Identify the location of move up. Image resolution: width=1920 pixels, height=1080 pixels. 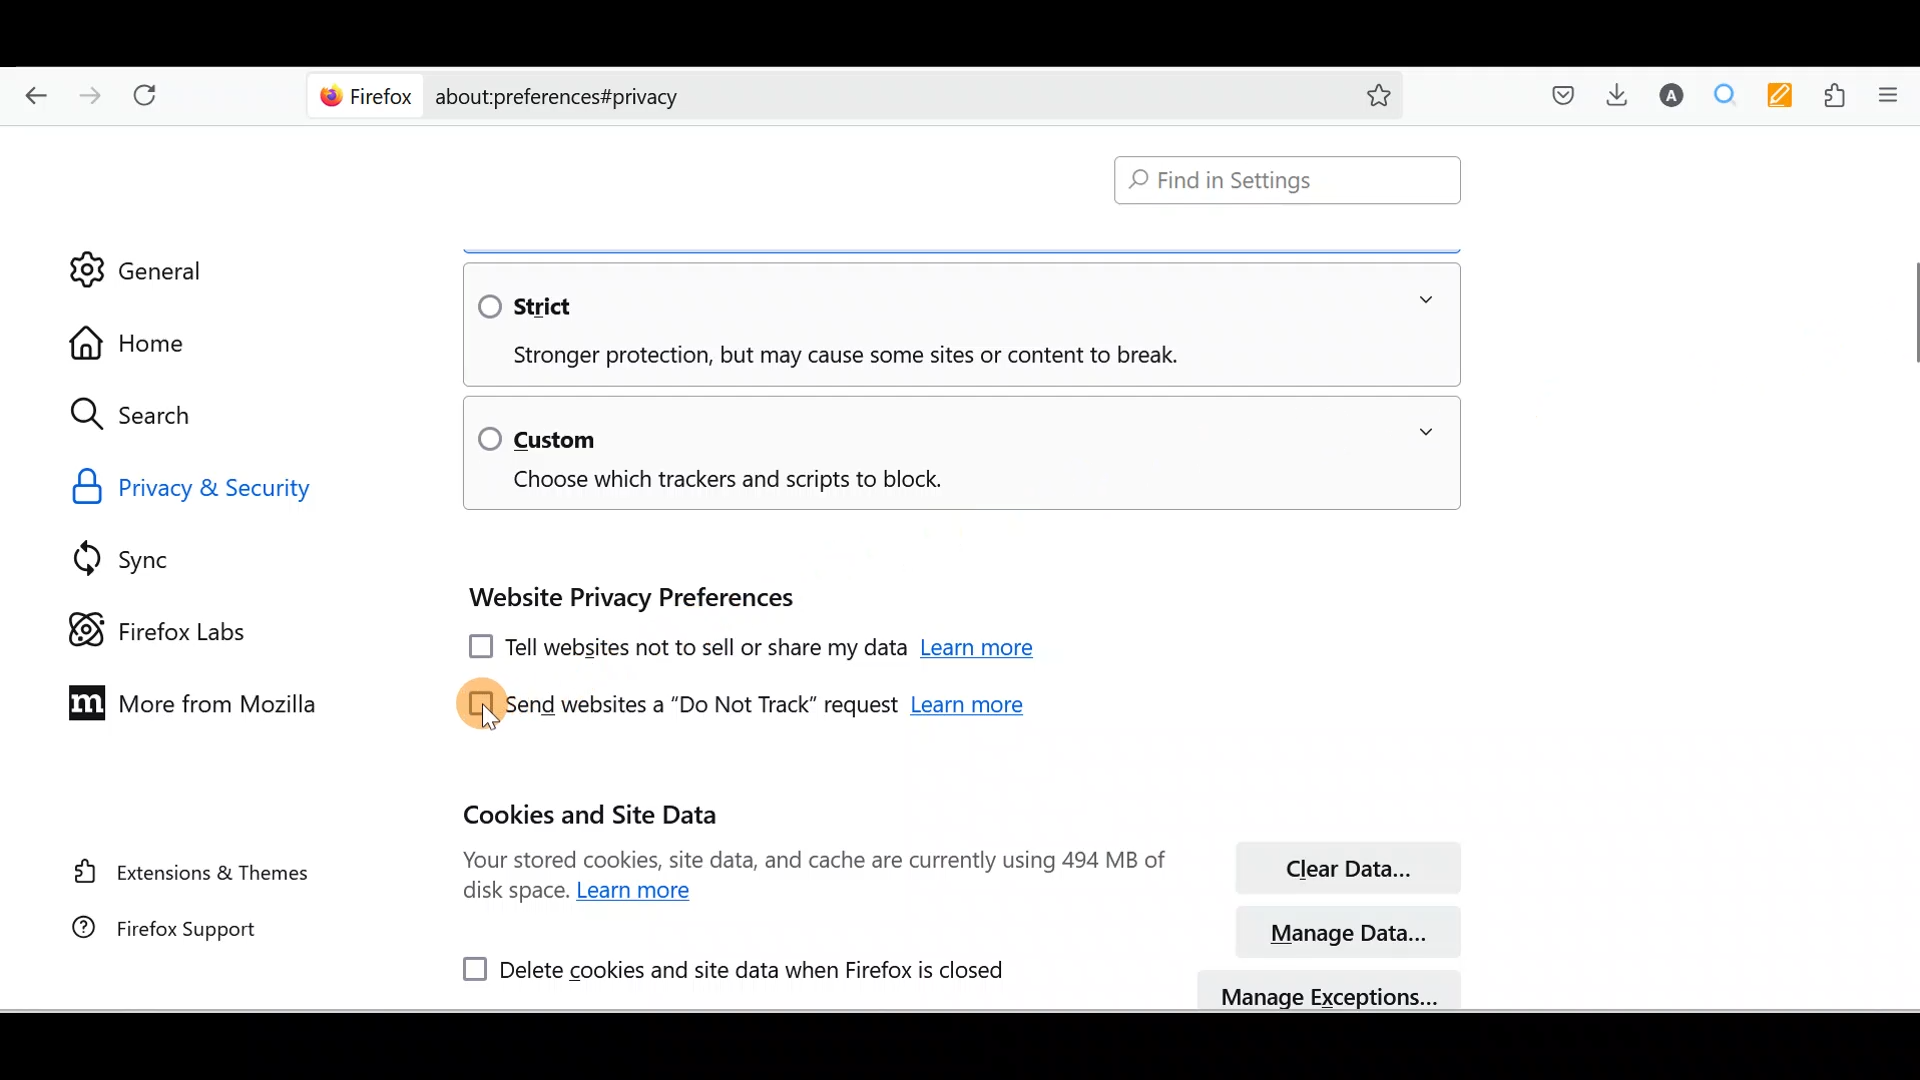
(1908, 134).